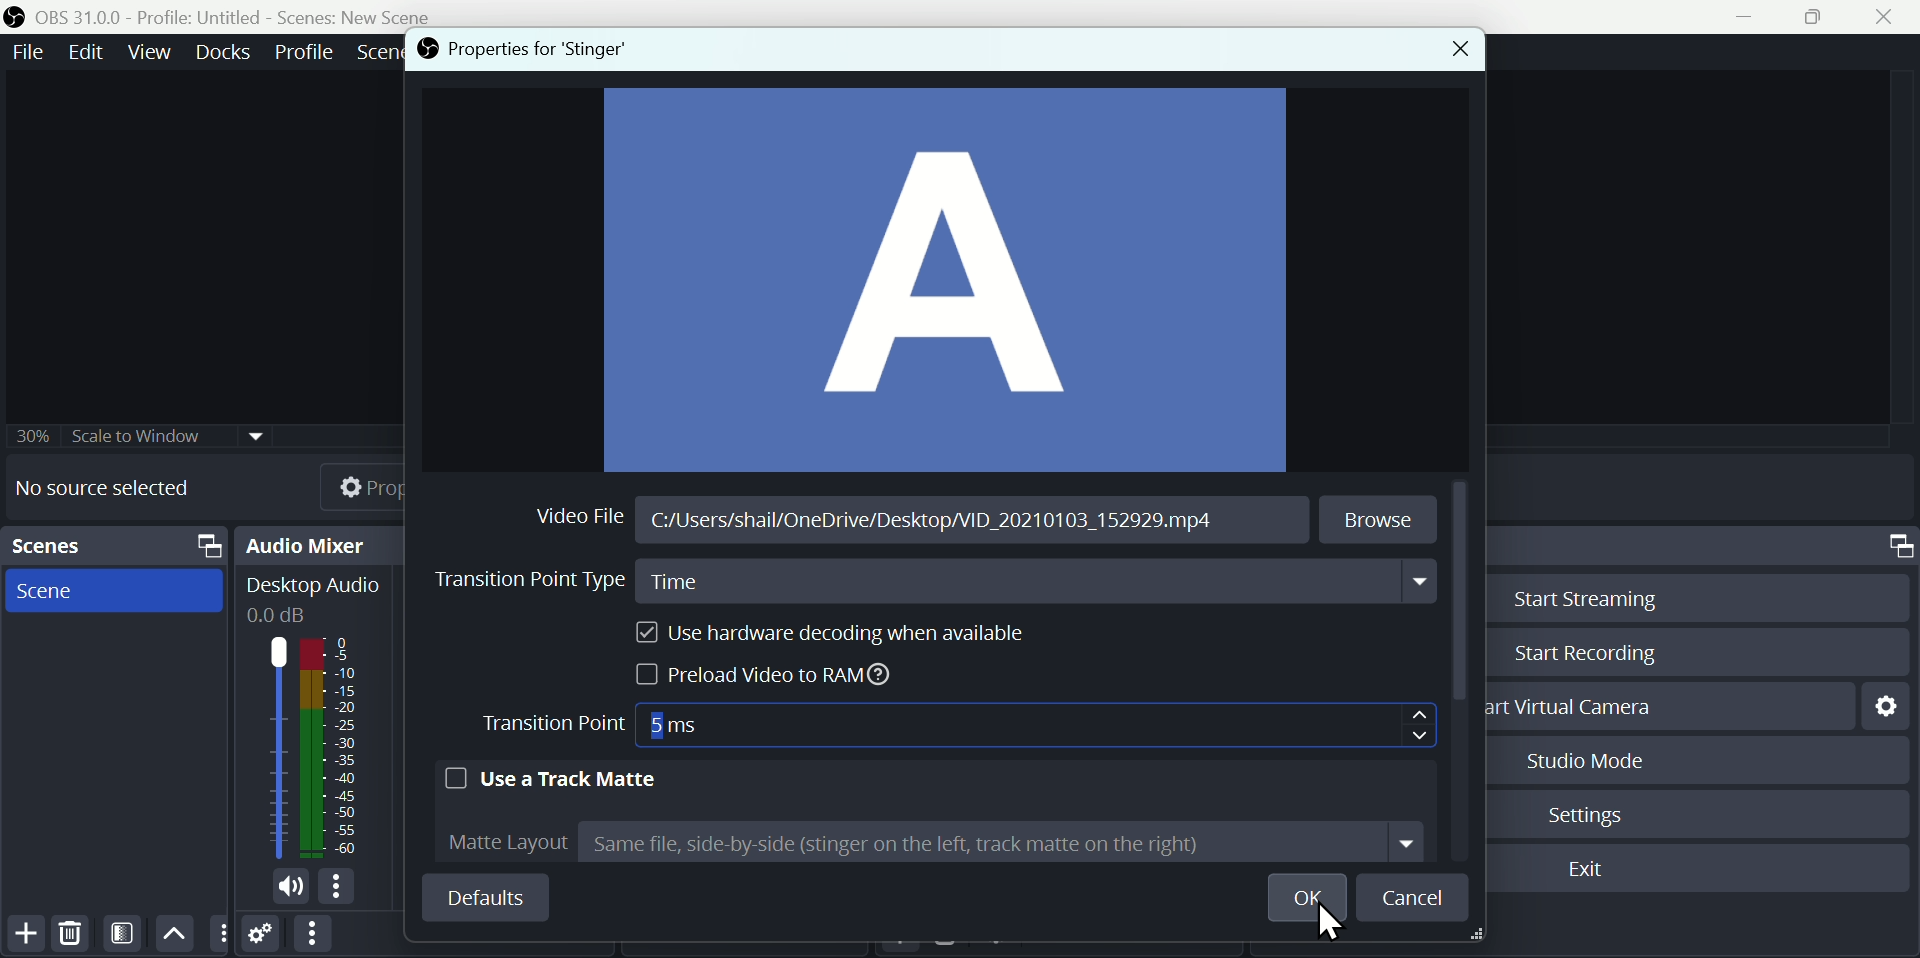 This screenshot has width=1920, height=958. Describe the element at coordinates (699, 721) in the screenshot. I see `5MS` at that location.